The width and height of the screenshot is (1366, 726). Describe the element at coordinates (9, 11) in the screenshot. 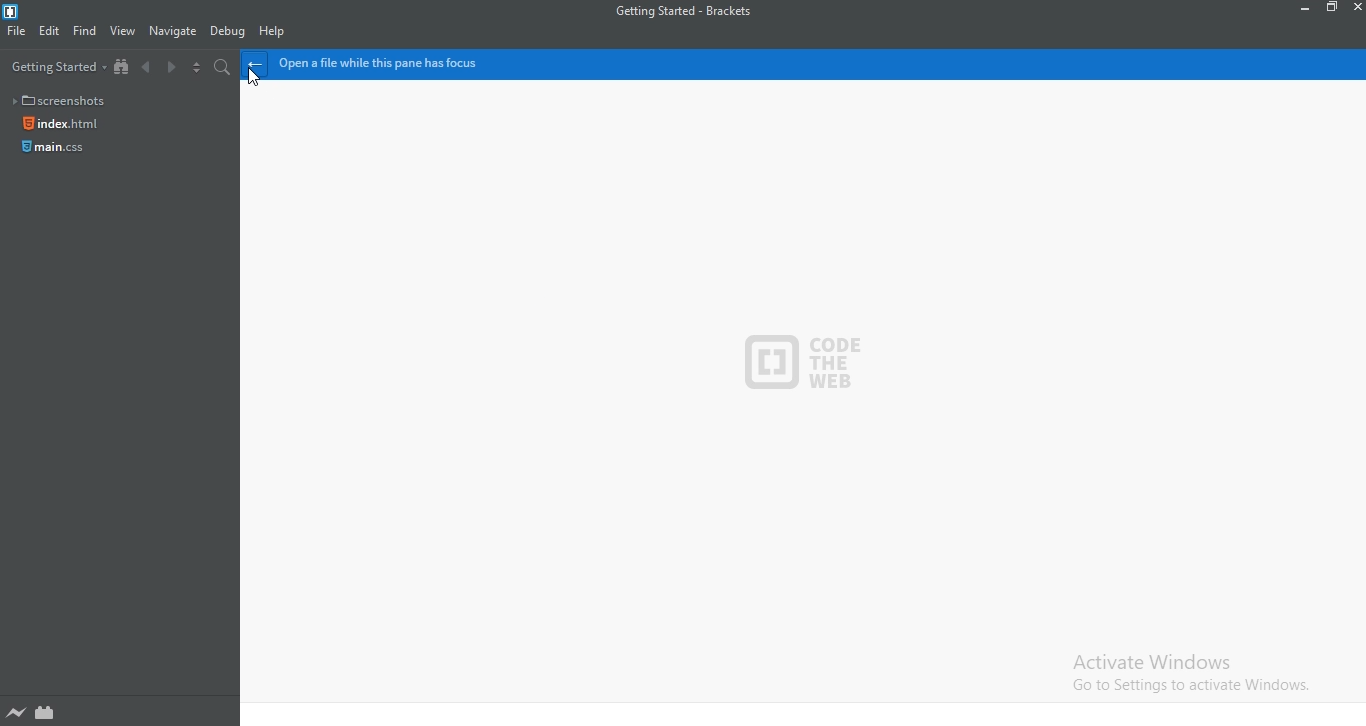

I see `Logo` at that location.